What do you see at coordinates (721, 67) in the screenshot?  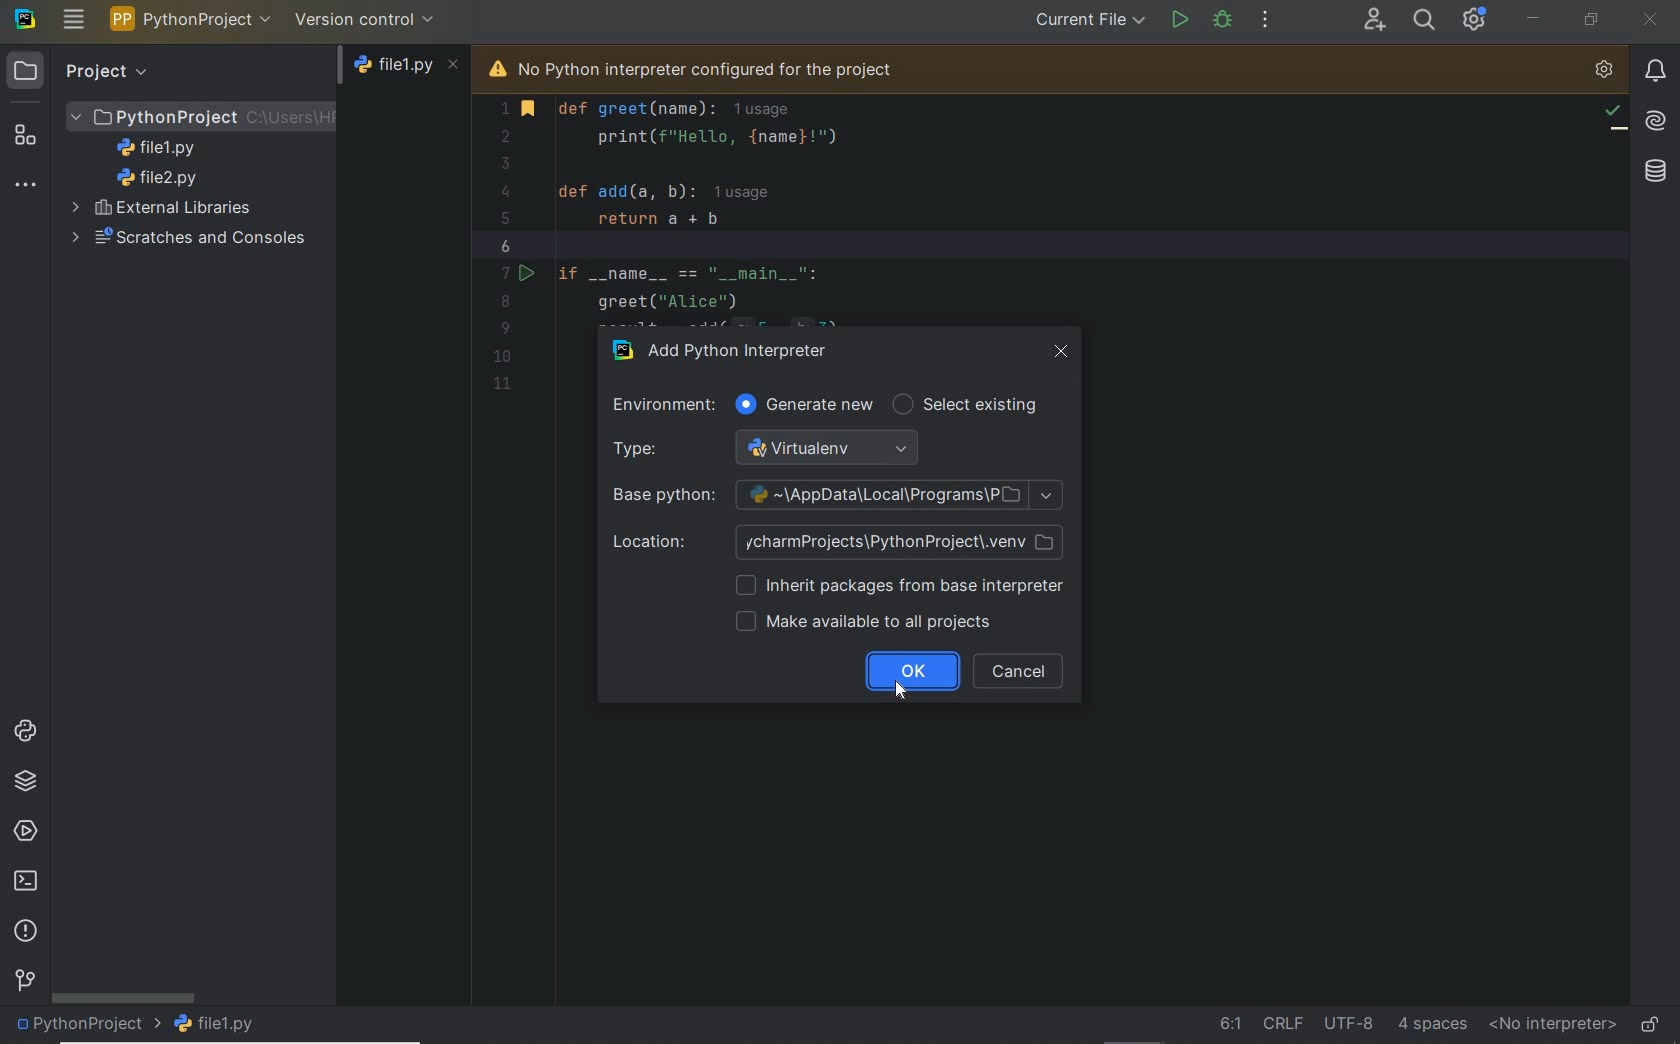 I see `No python interpreter configured for the project` at bounding box center [721, 67].